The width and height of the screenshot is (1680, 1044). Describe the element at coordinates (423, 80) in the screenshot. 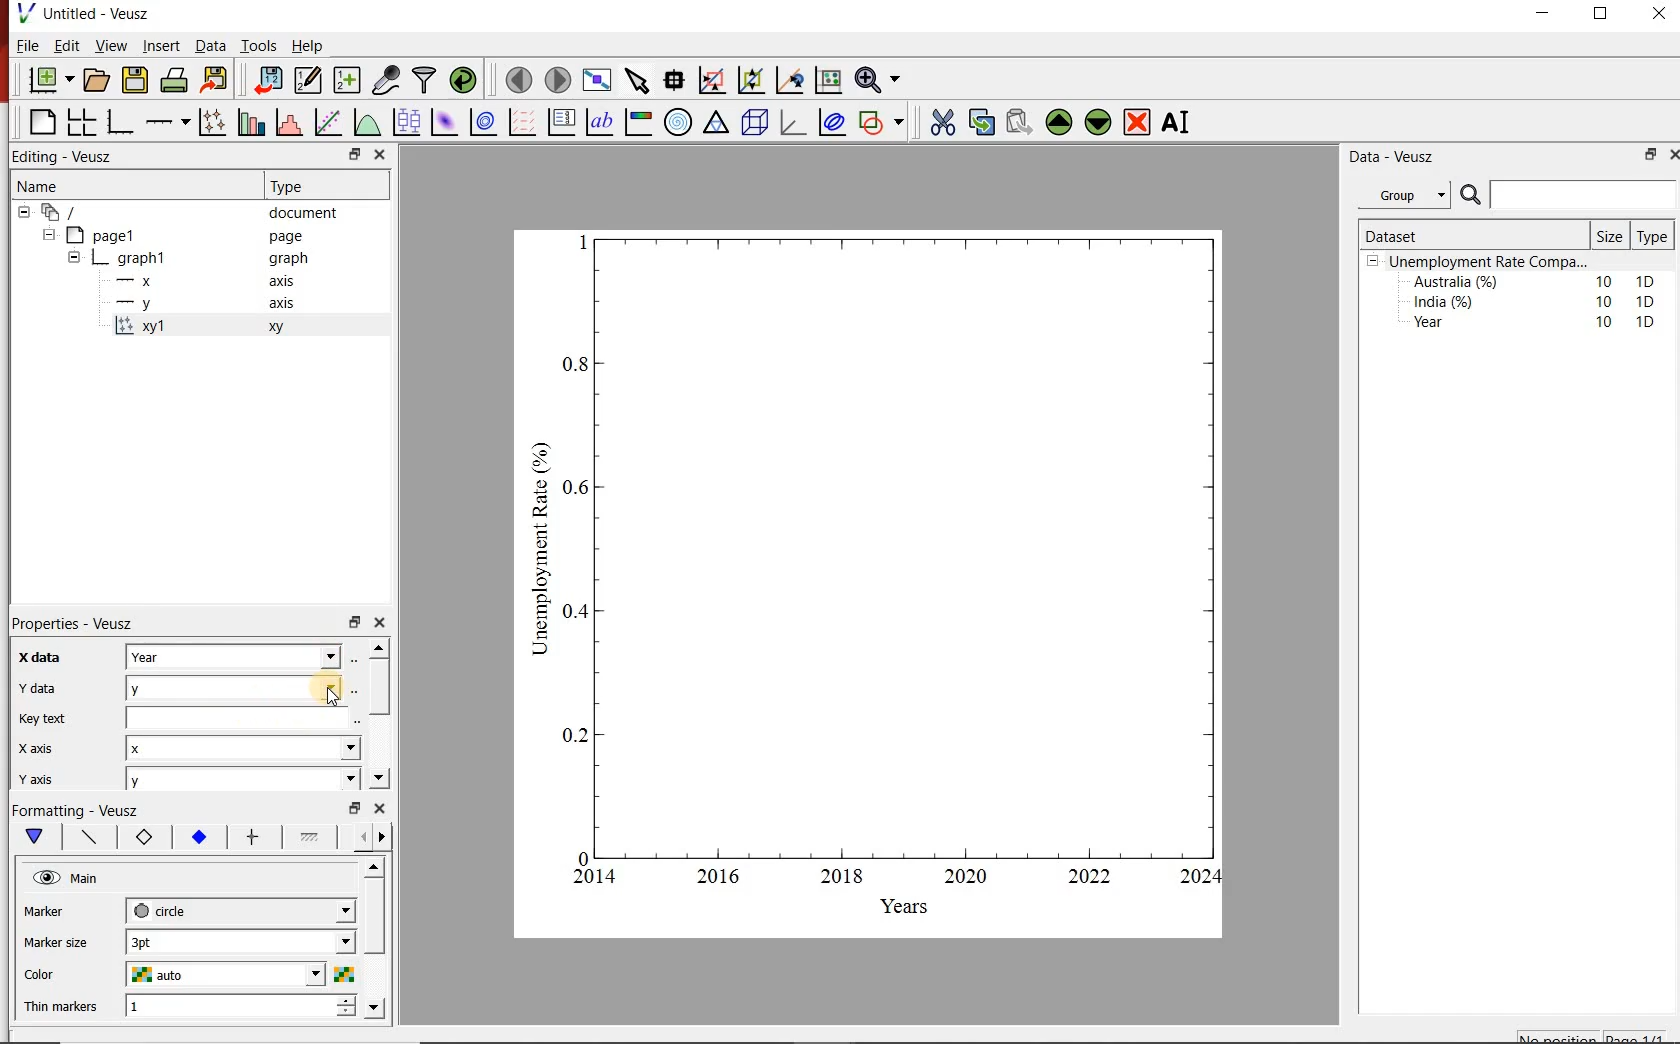

I see `filter data` at that location.